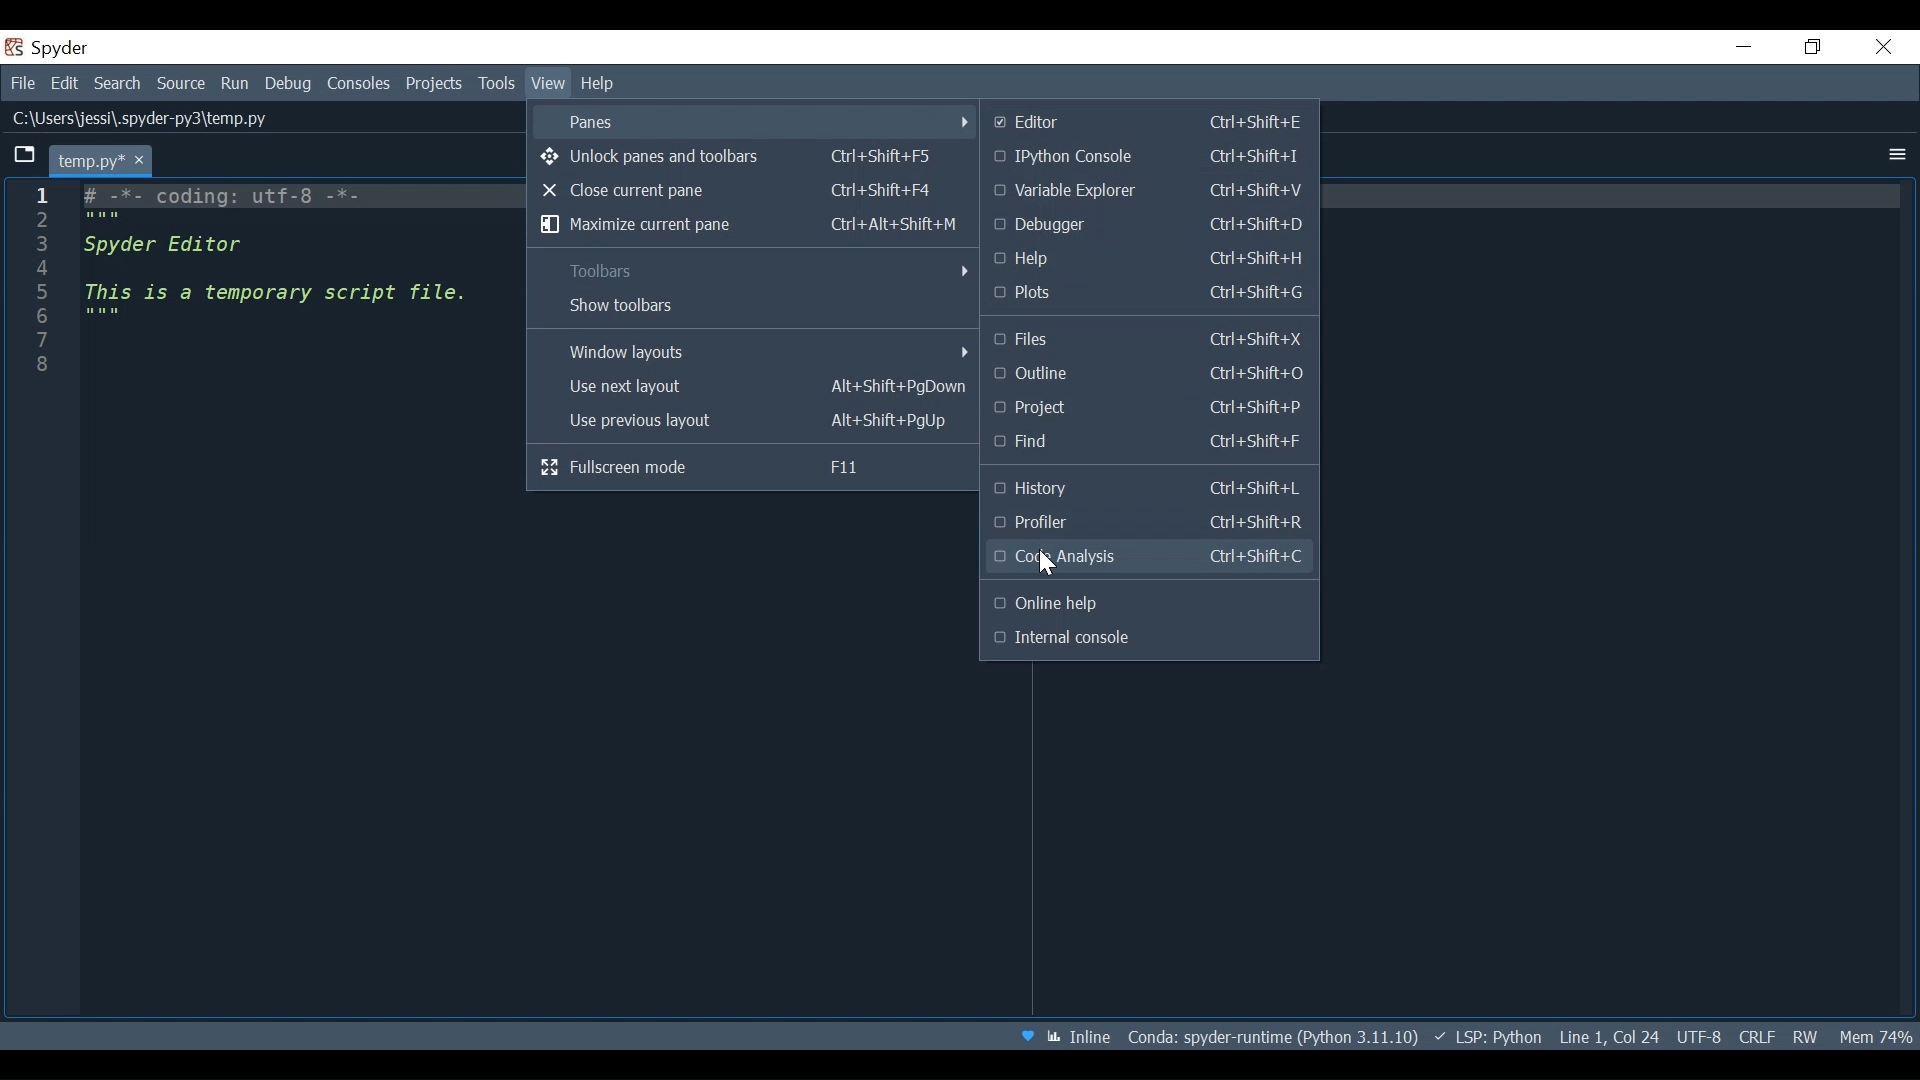 This screenshot has height=1080, width=1920. I want to click on Windows layouts, so click(755, 351).